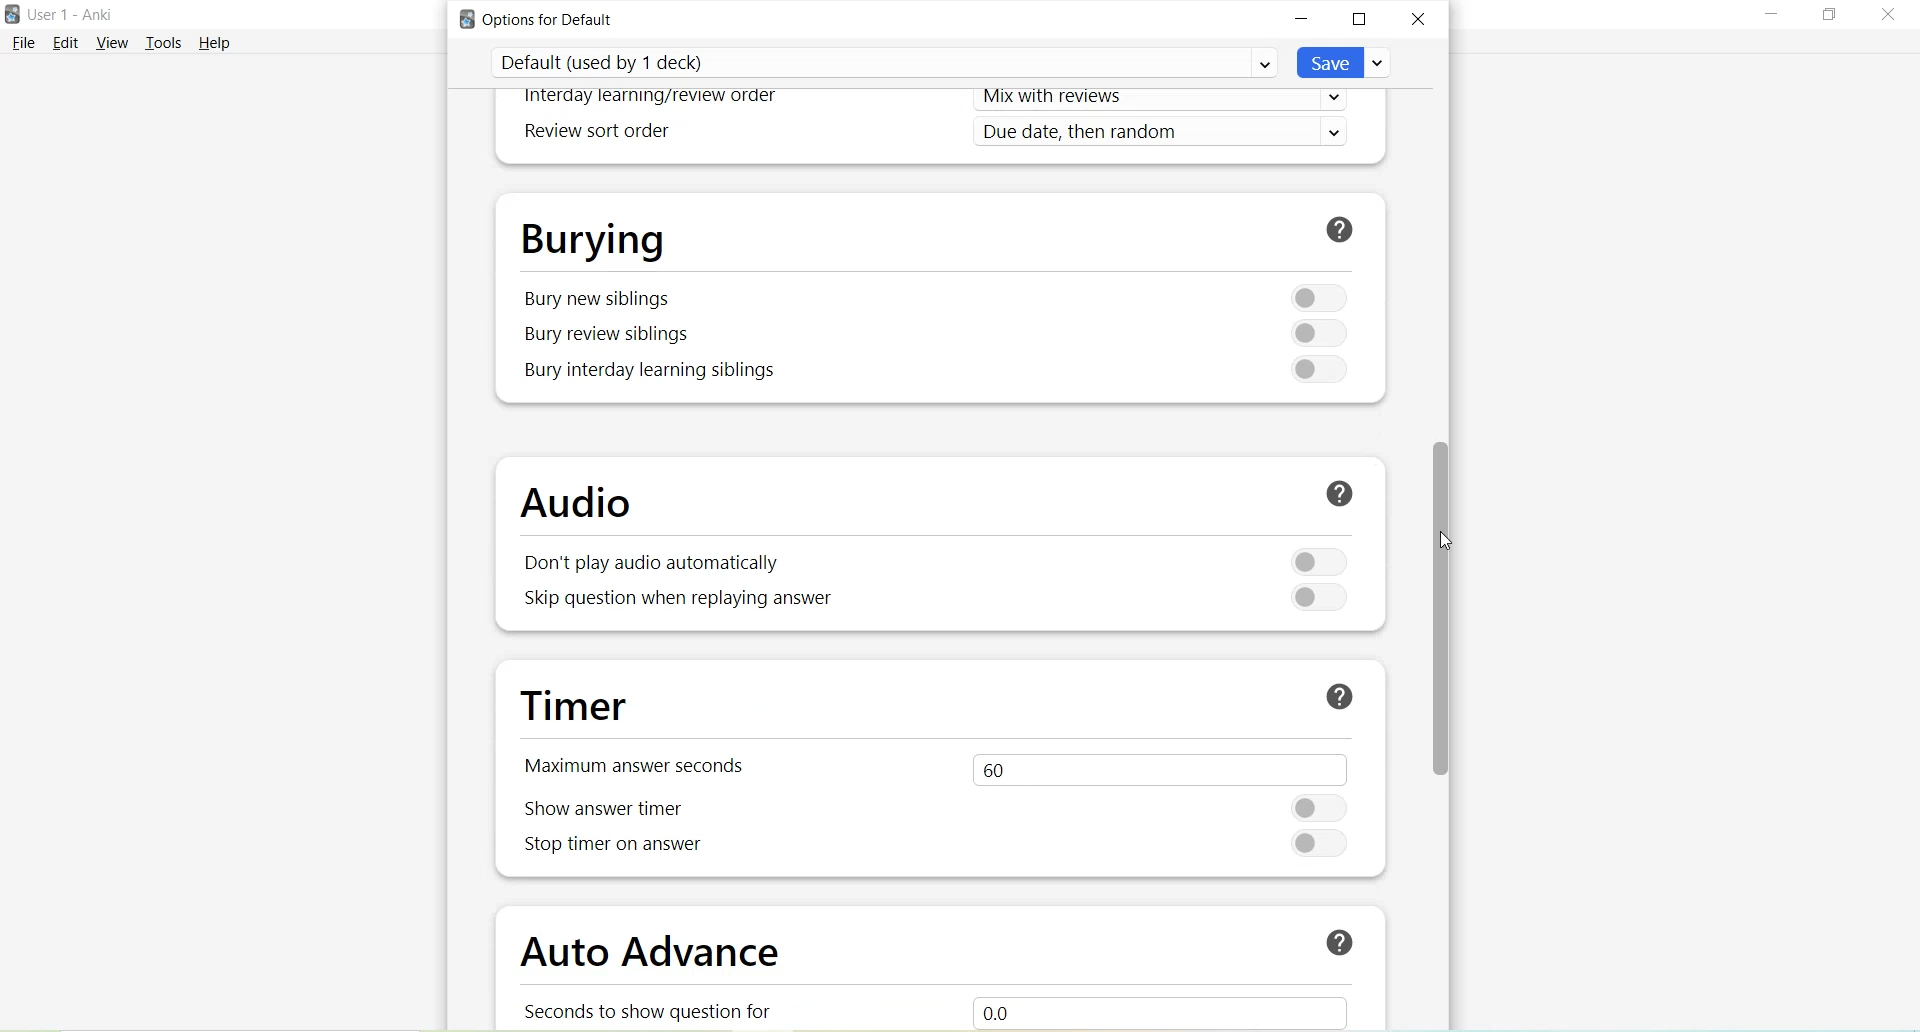 This screenshot has height=1032, width=1920. What do you see at coordinates (1314, 334) in the screenshot?
I see `Toggle` at bounding box center [1314, 334].